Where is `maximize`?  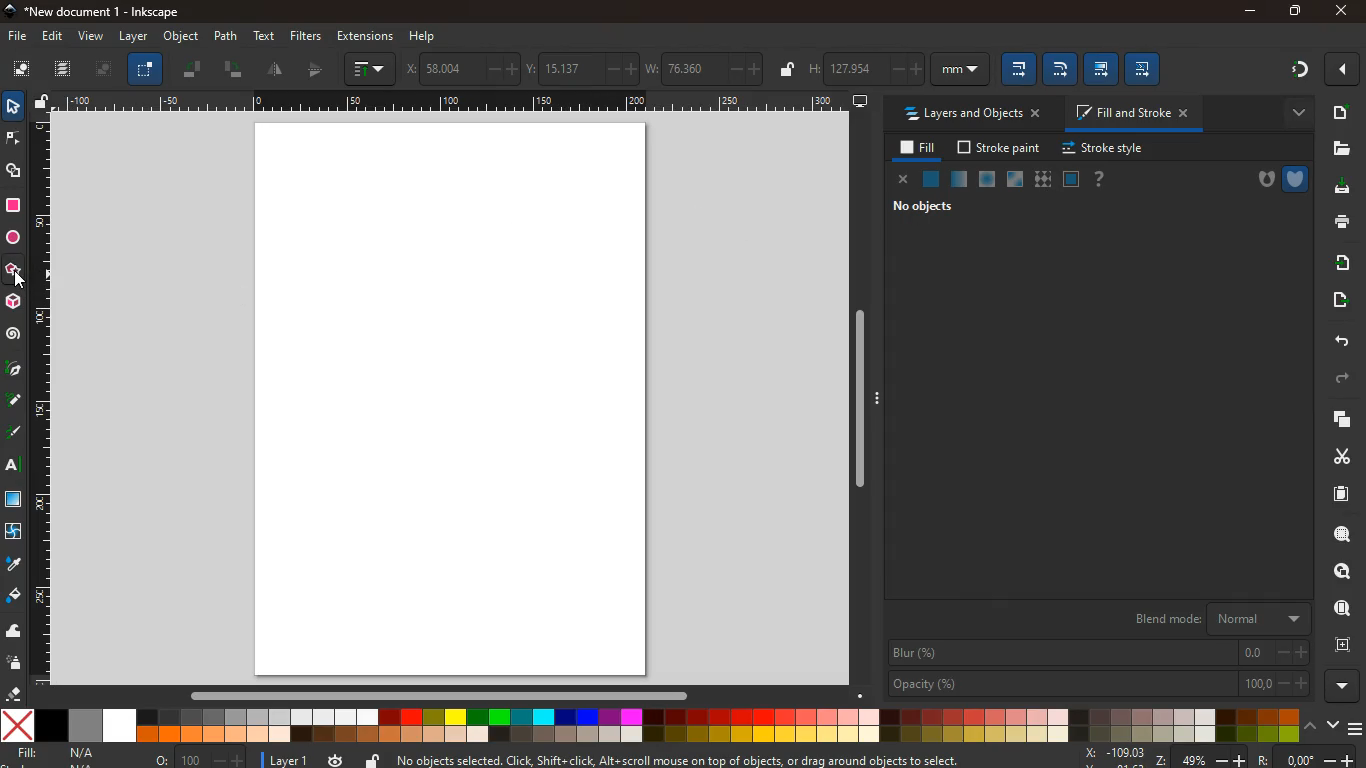
maximize is located at coordinates (1293, 9).